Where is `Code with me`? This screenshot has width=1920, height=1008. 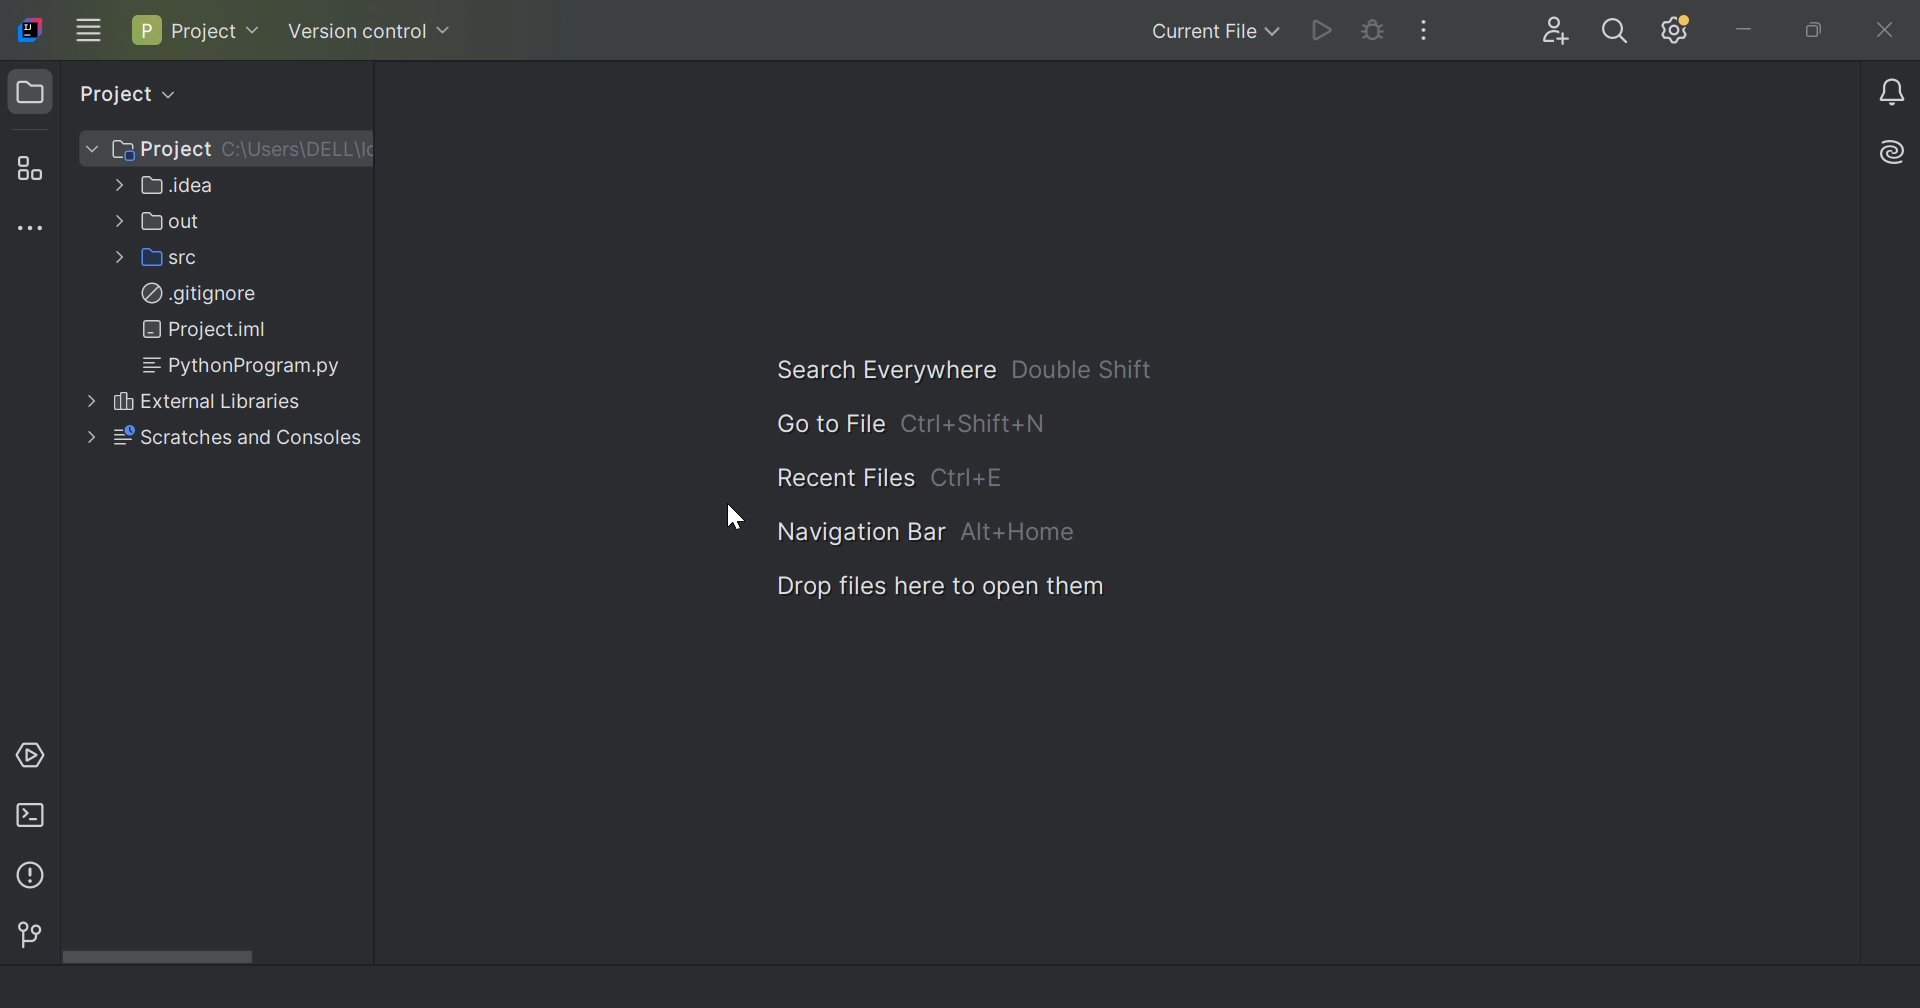
Code with me is located at coordinates (1549, 32).